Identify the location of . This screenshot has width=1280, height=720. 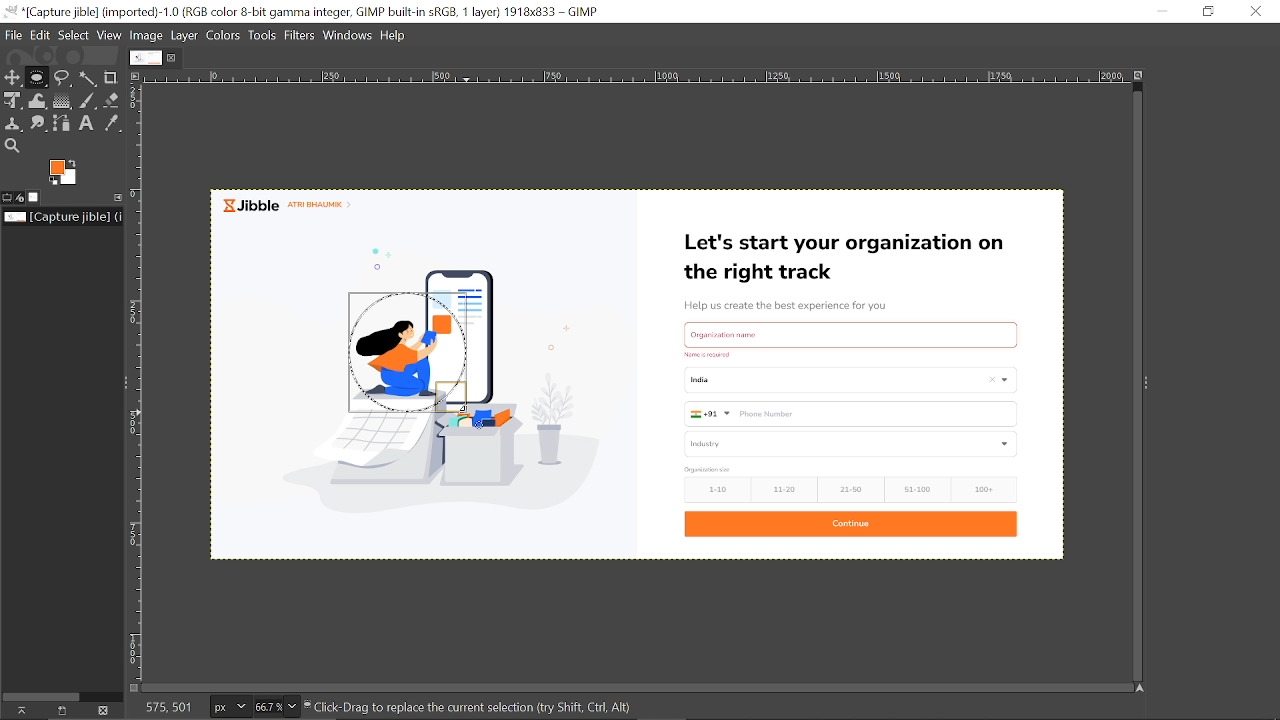
(112, 35).